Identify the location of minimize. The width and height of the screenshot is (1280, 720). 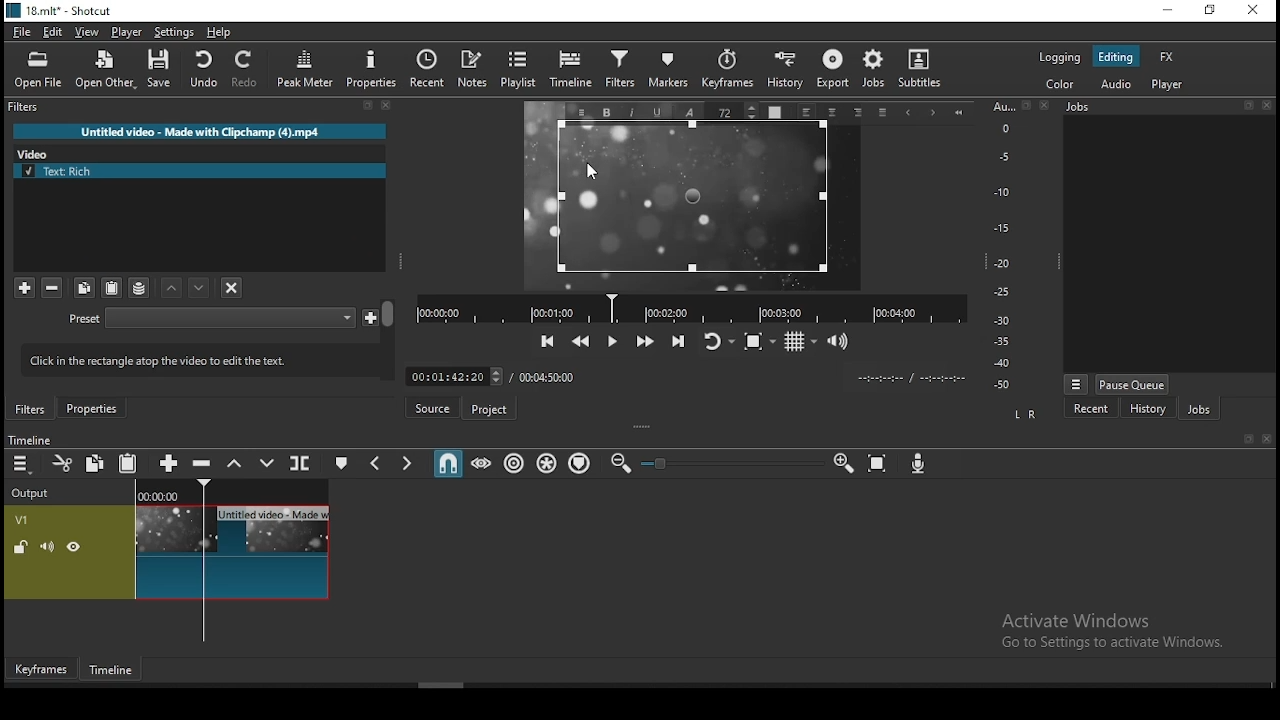
(1171, 9).